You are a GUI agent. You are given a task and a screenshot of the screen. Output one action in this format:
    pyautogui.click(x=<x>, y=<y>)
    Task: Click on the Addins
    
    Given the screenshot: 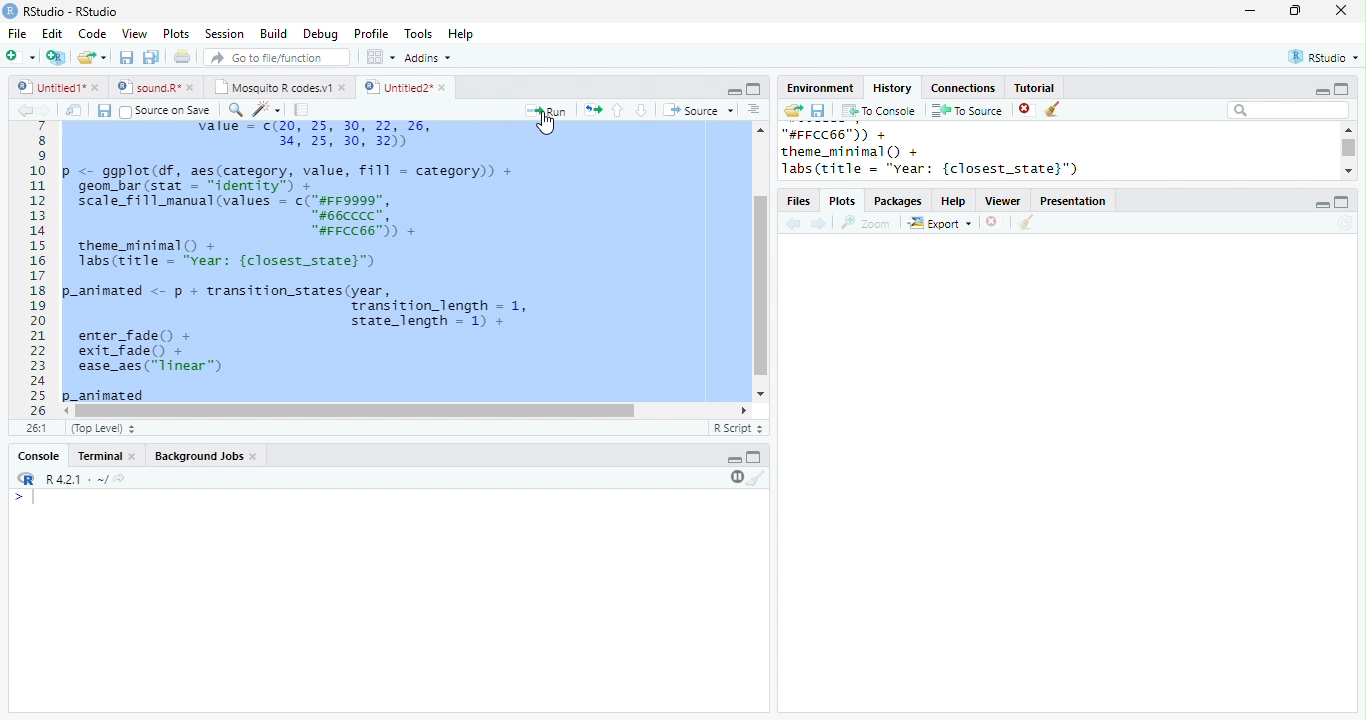 What is the action you would take?
    pyautogui.click(x=428, y=57)
    